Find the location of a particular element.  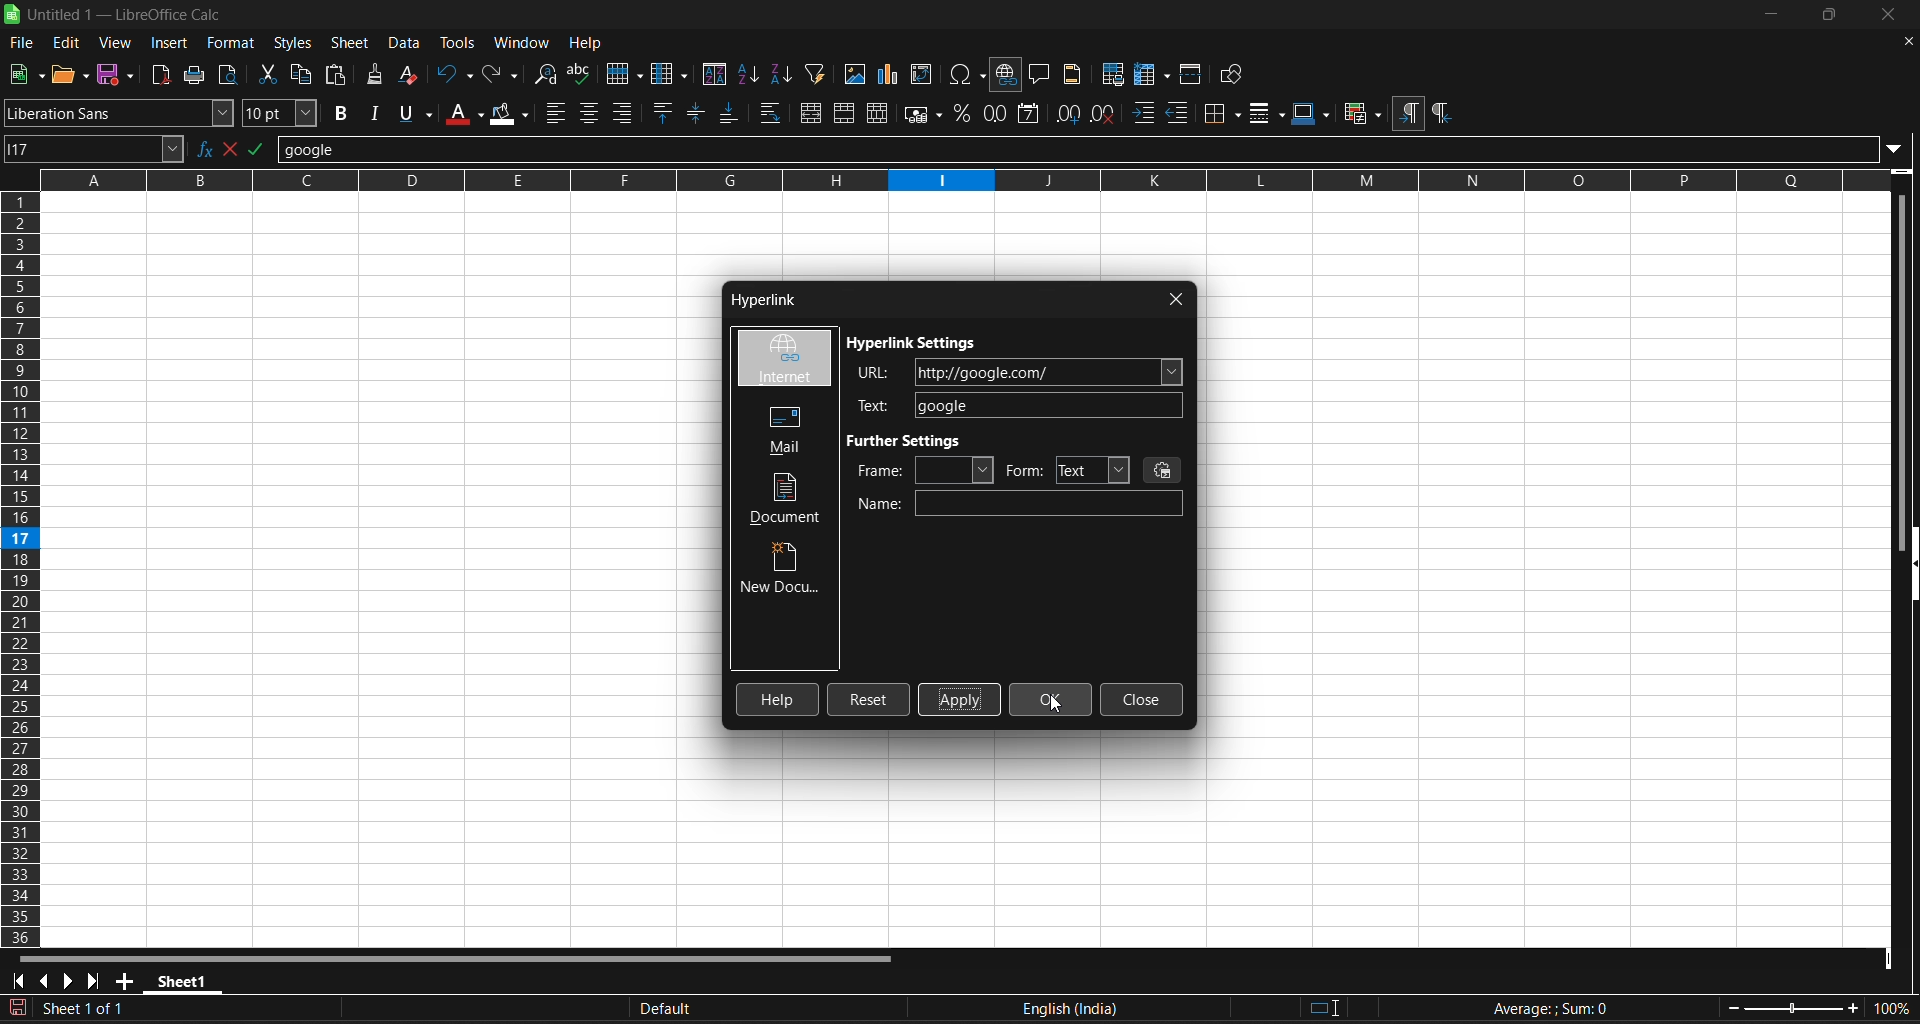

remove decimal place is located at coordinates (1105, 114).